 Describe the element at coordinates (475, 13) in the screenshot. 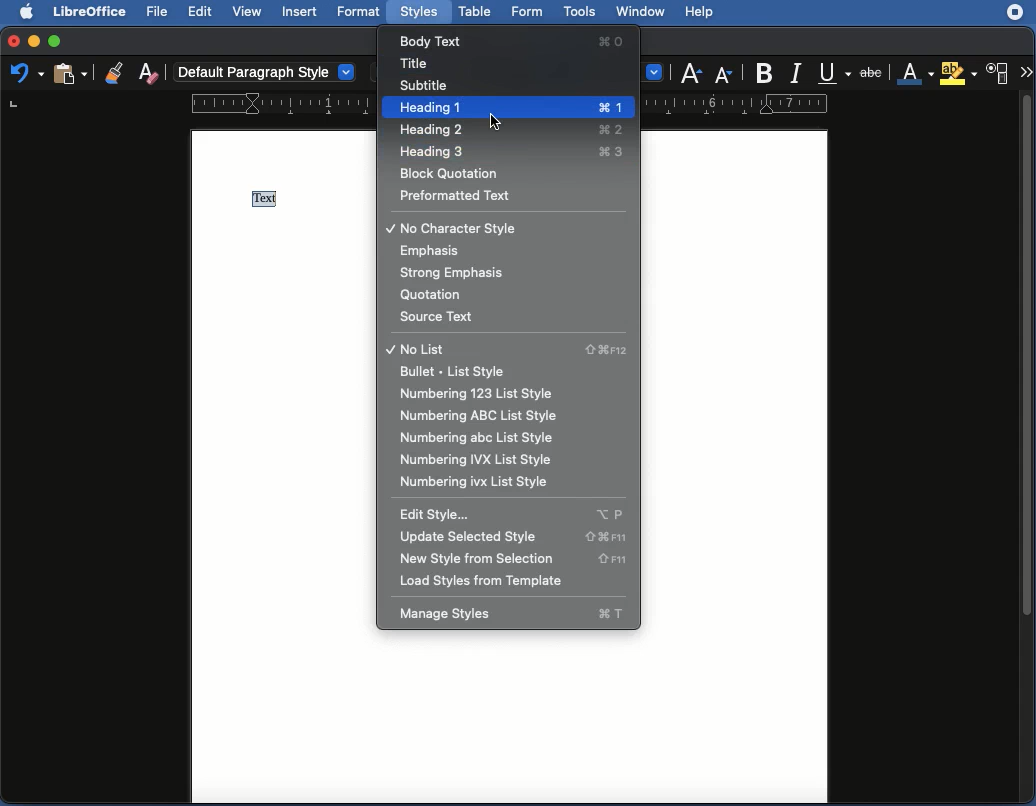

I see `Table` at that location.